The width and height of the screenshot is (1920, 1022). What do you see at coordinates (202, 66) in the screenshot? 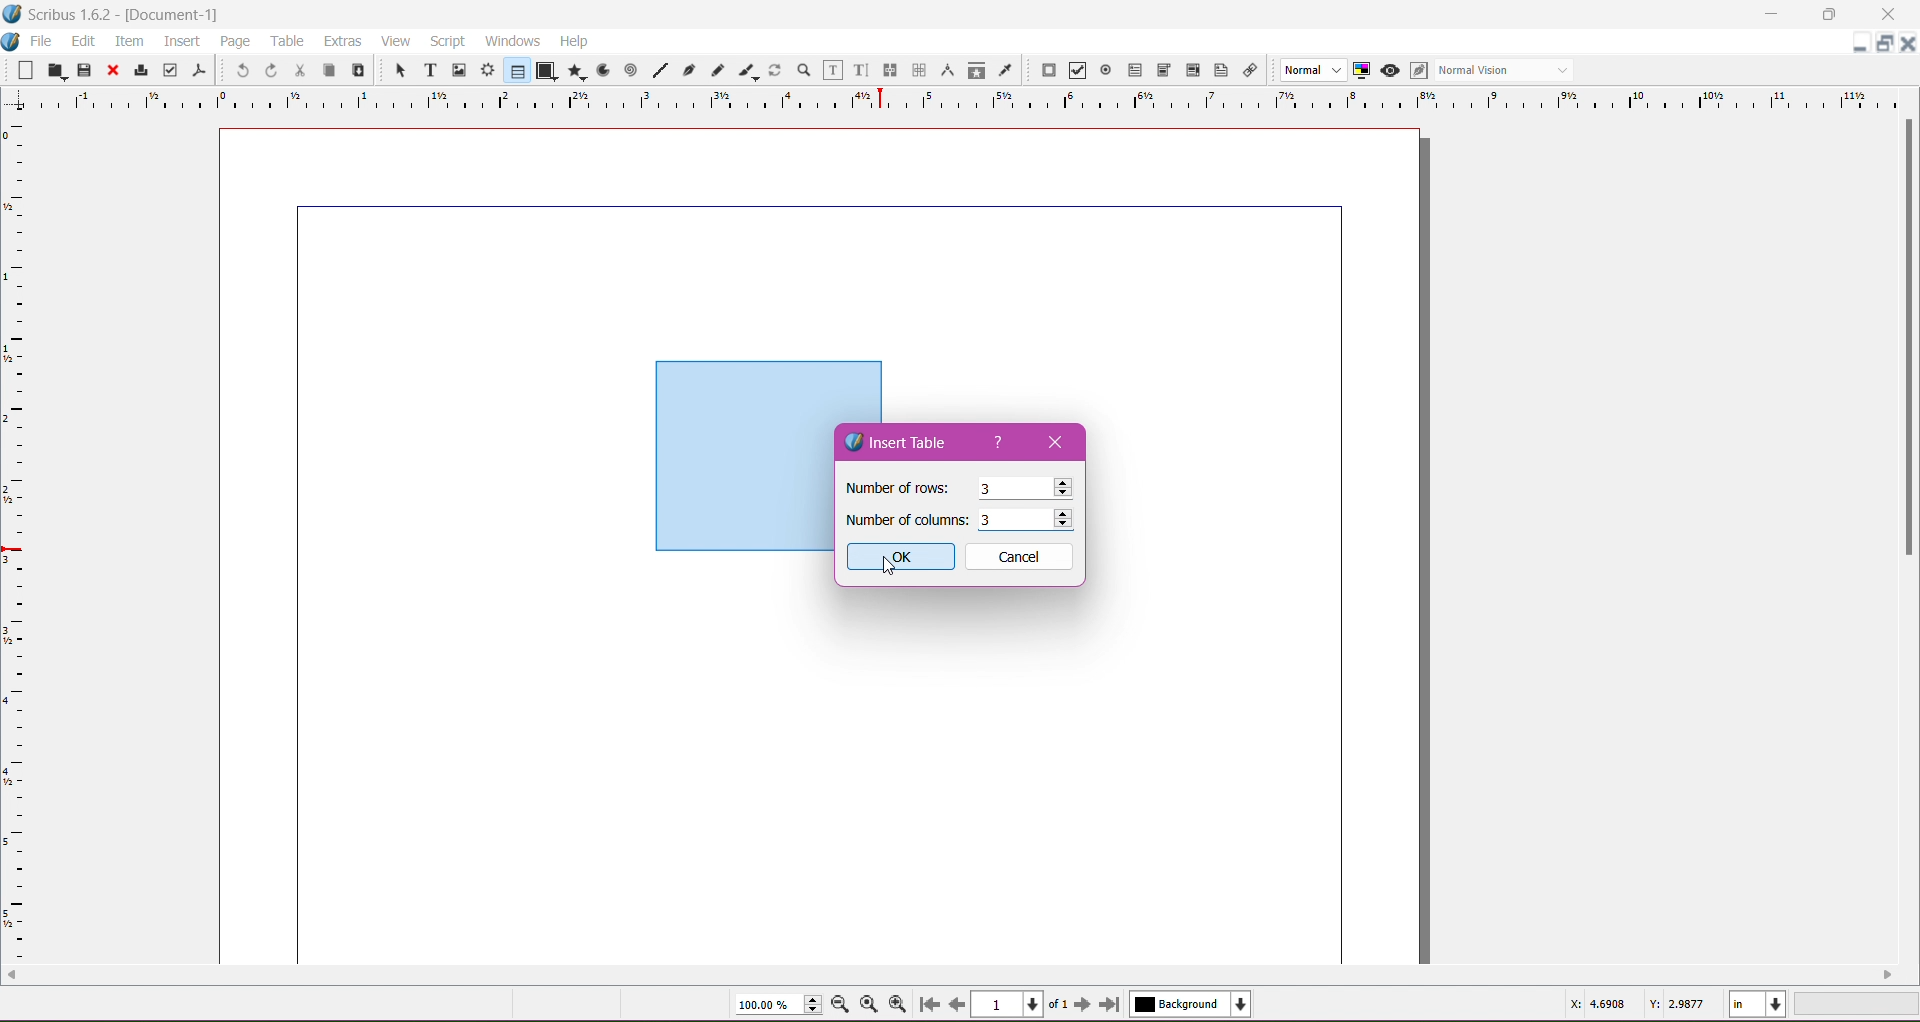
I see `Save as PDF` at bounding box center [202, 66].